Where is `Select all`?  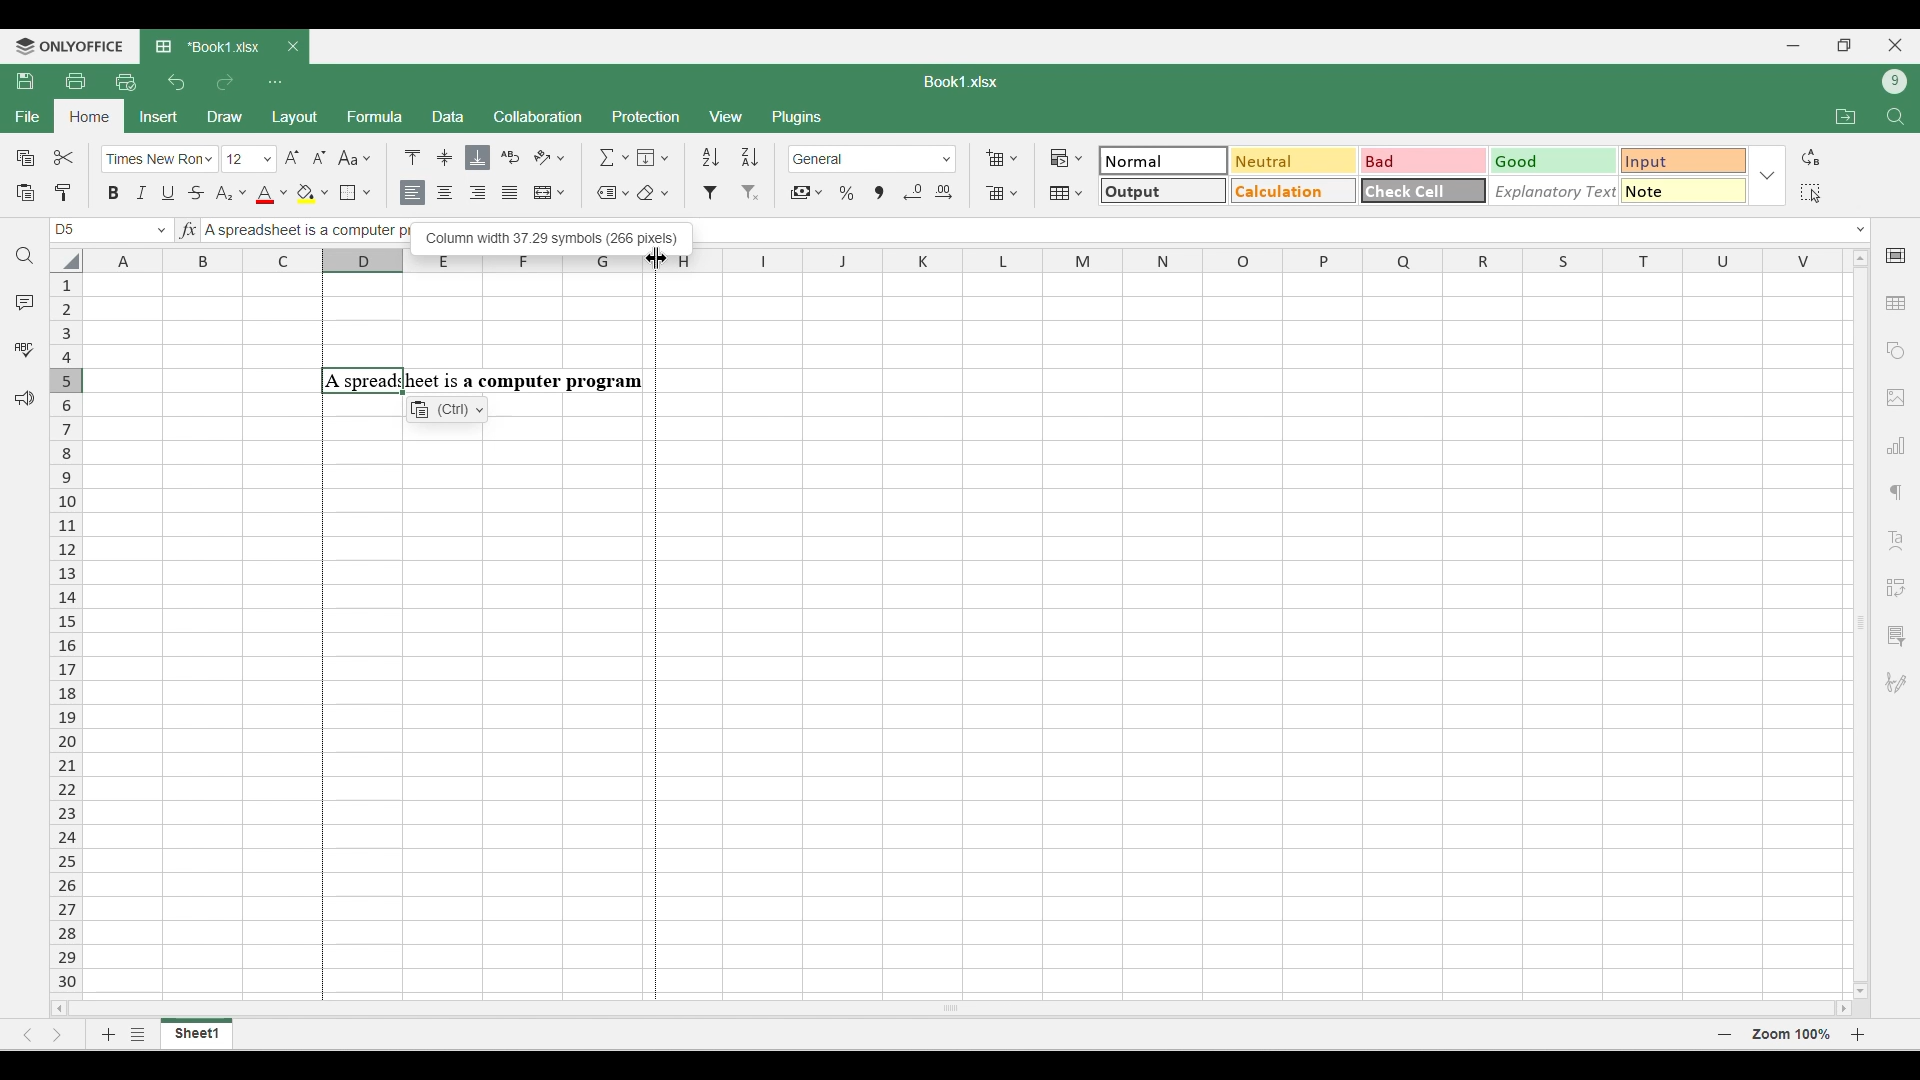
Select all is located at coordinates (1810, 193).